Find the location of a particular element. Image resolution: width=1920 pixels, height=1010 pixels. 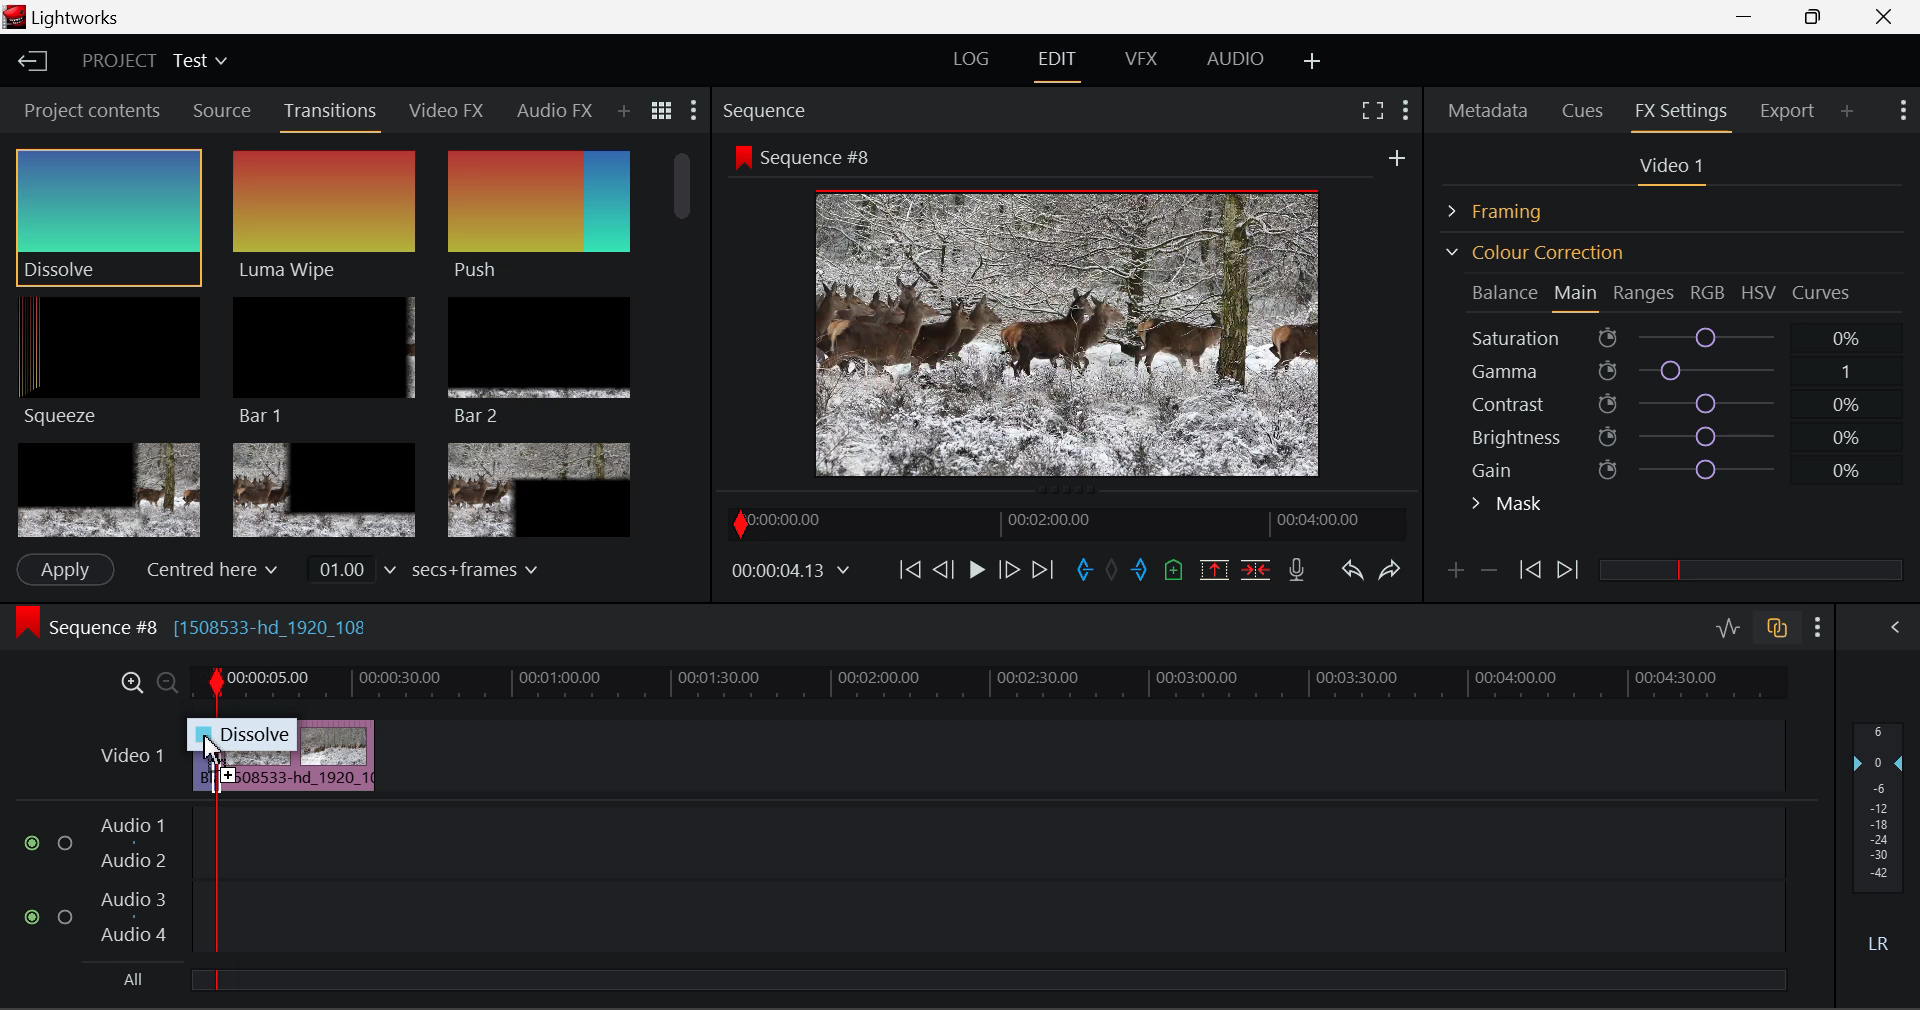

Remove All Marks is located at coordinates (1114, 572).